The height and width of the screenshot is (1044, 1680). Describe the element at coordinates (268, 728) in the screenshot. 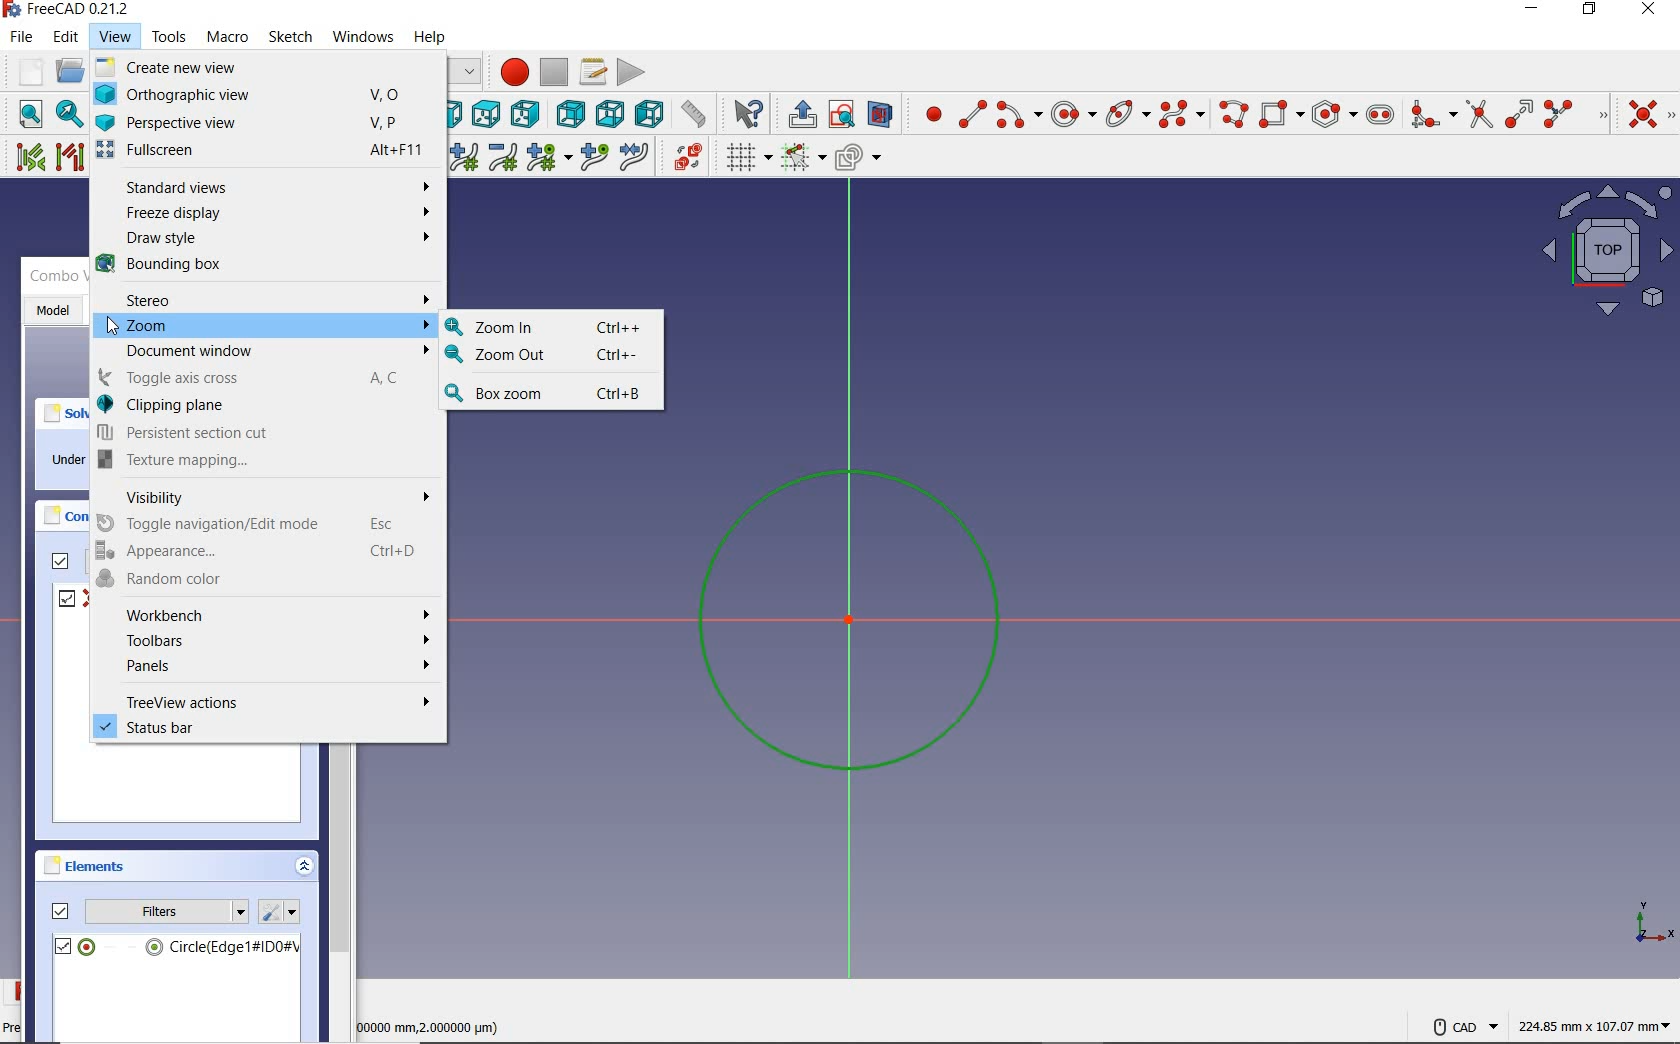

I see `status bar` at that location.